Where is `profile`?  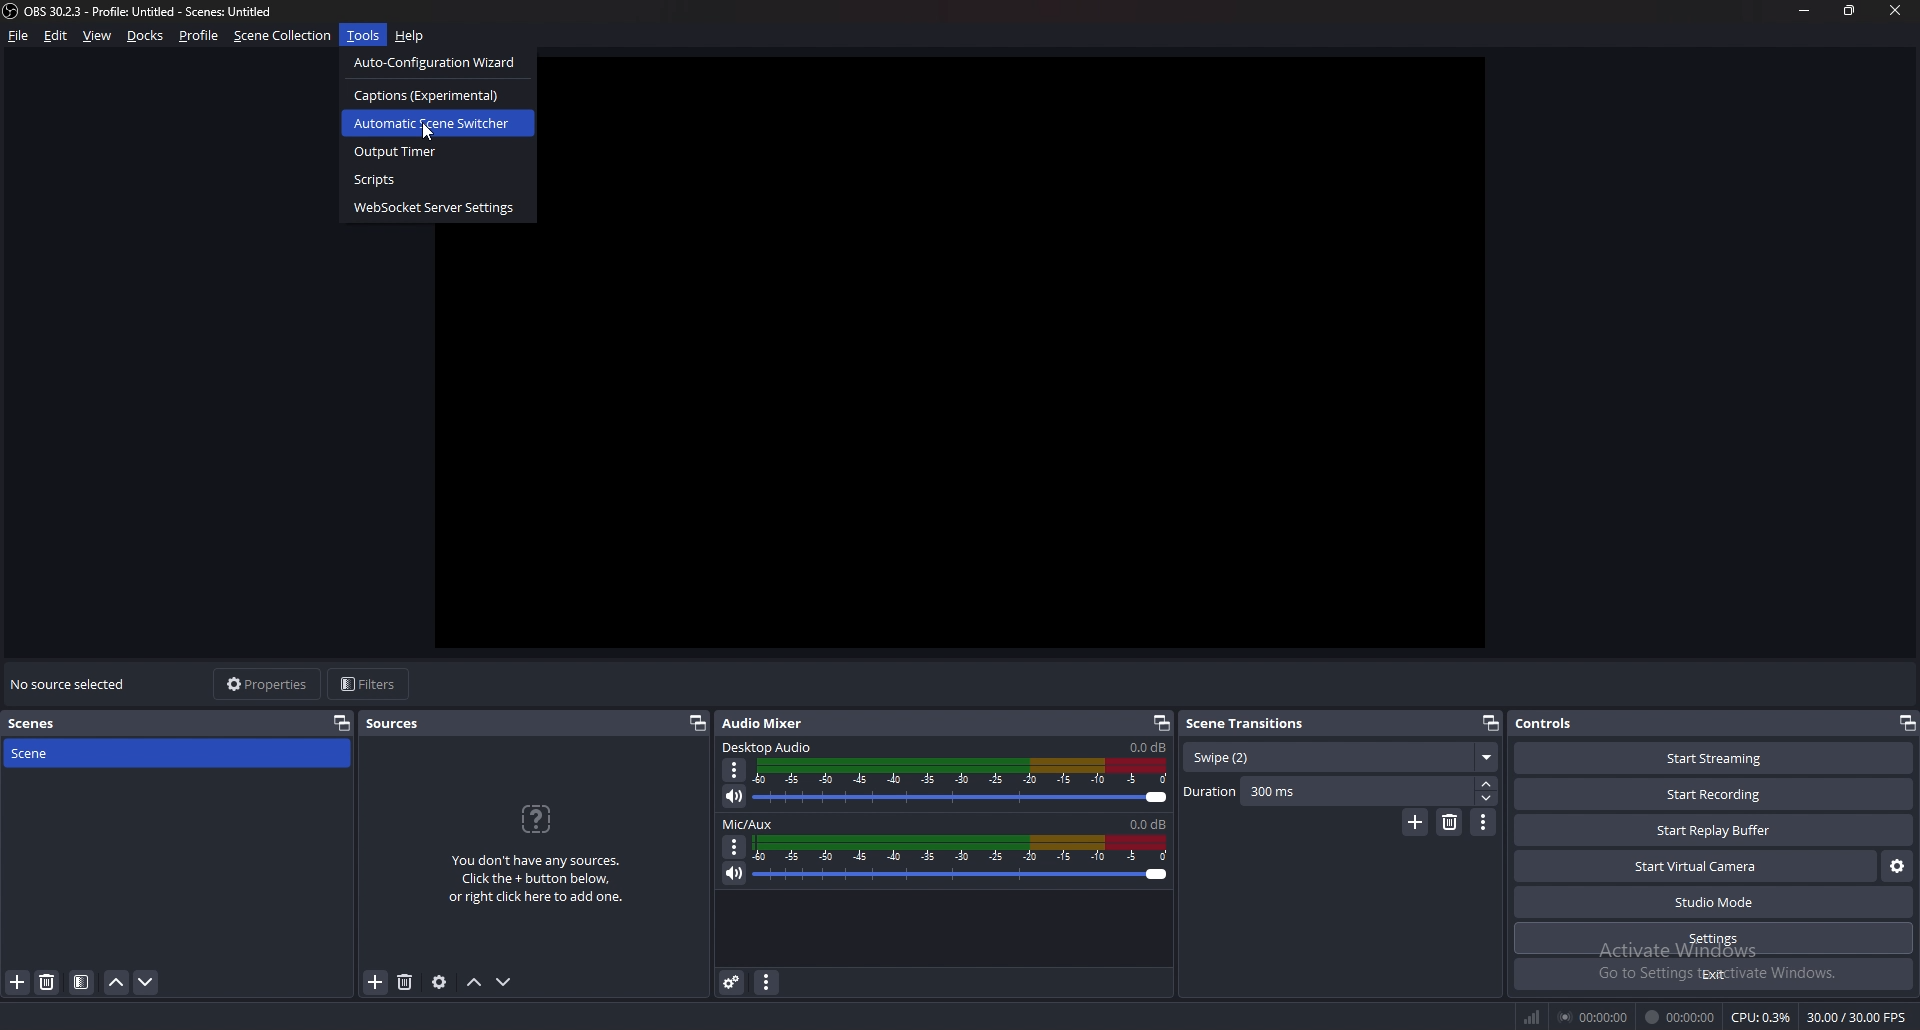
profile is located at coordinates (199, 35).